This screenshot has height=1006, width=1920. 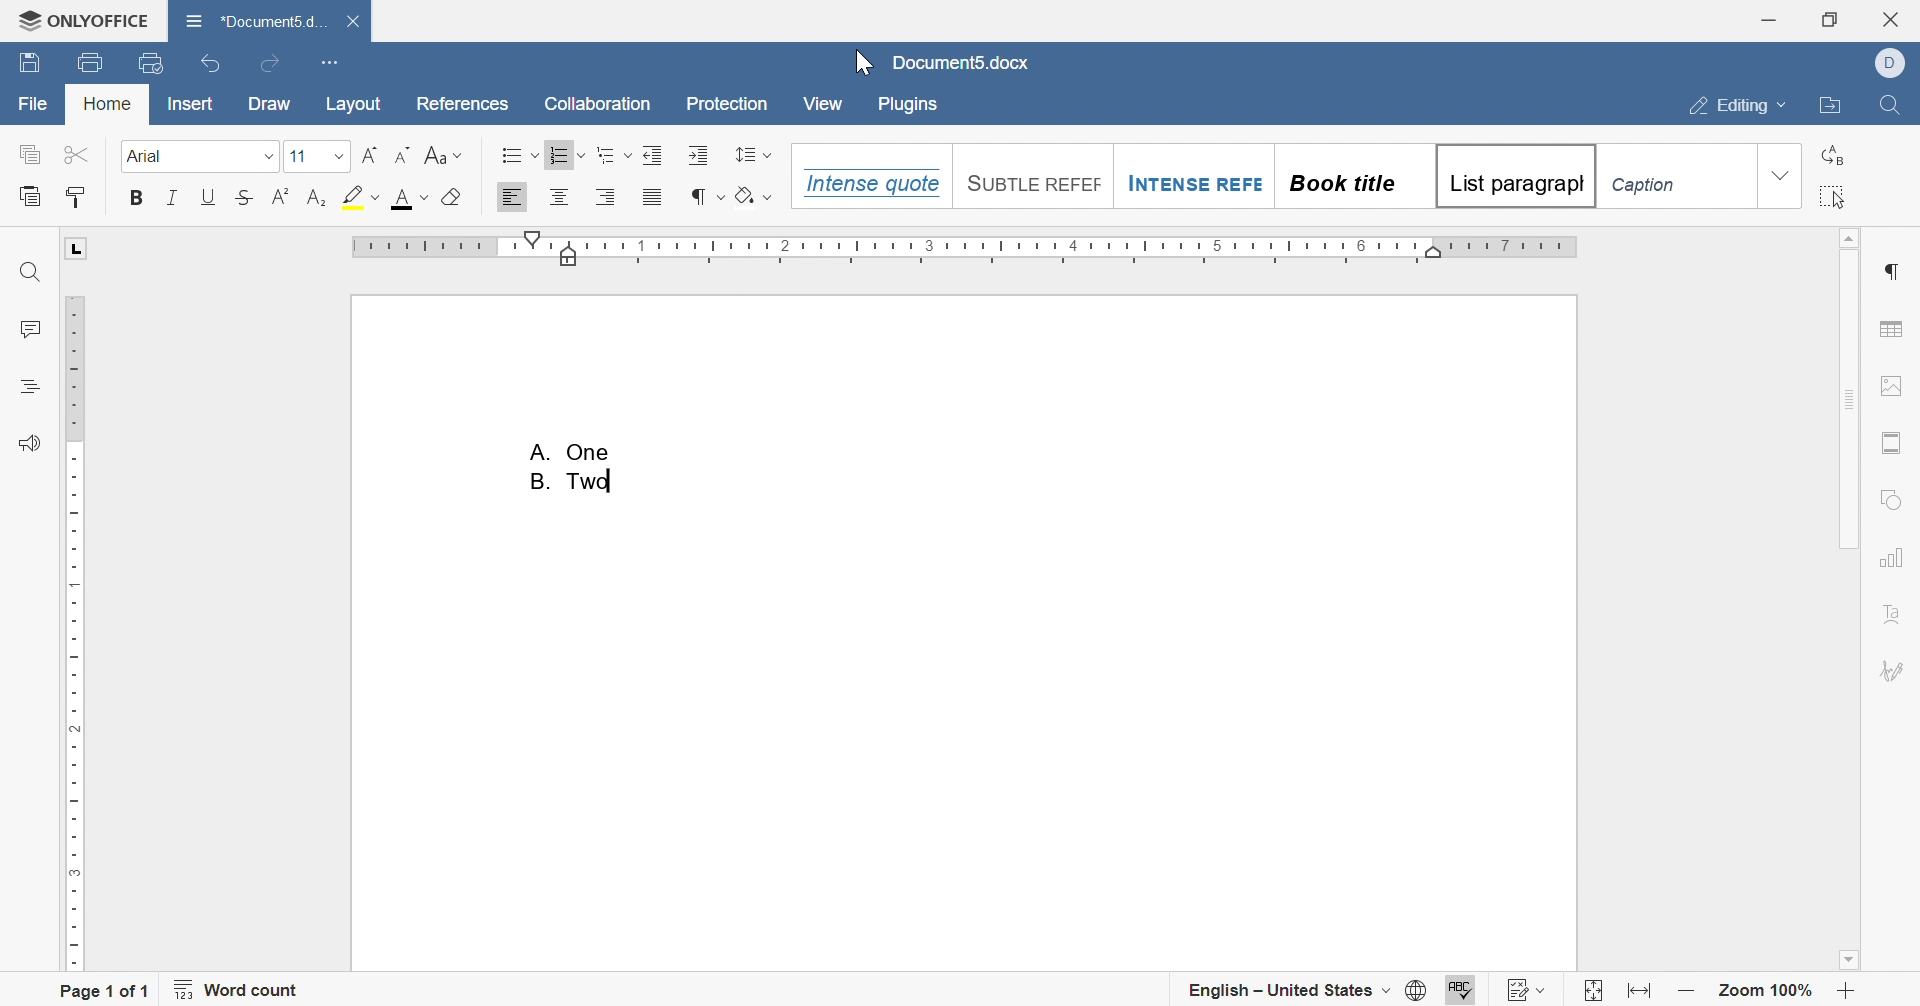 I want to click on onlyoffice, so click(x=84, y=22).